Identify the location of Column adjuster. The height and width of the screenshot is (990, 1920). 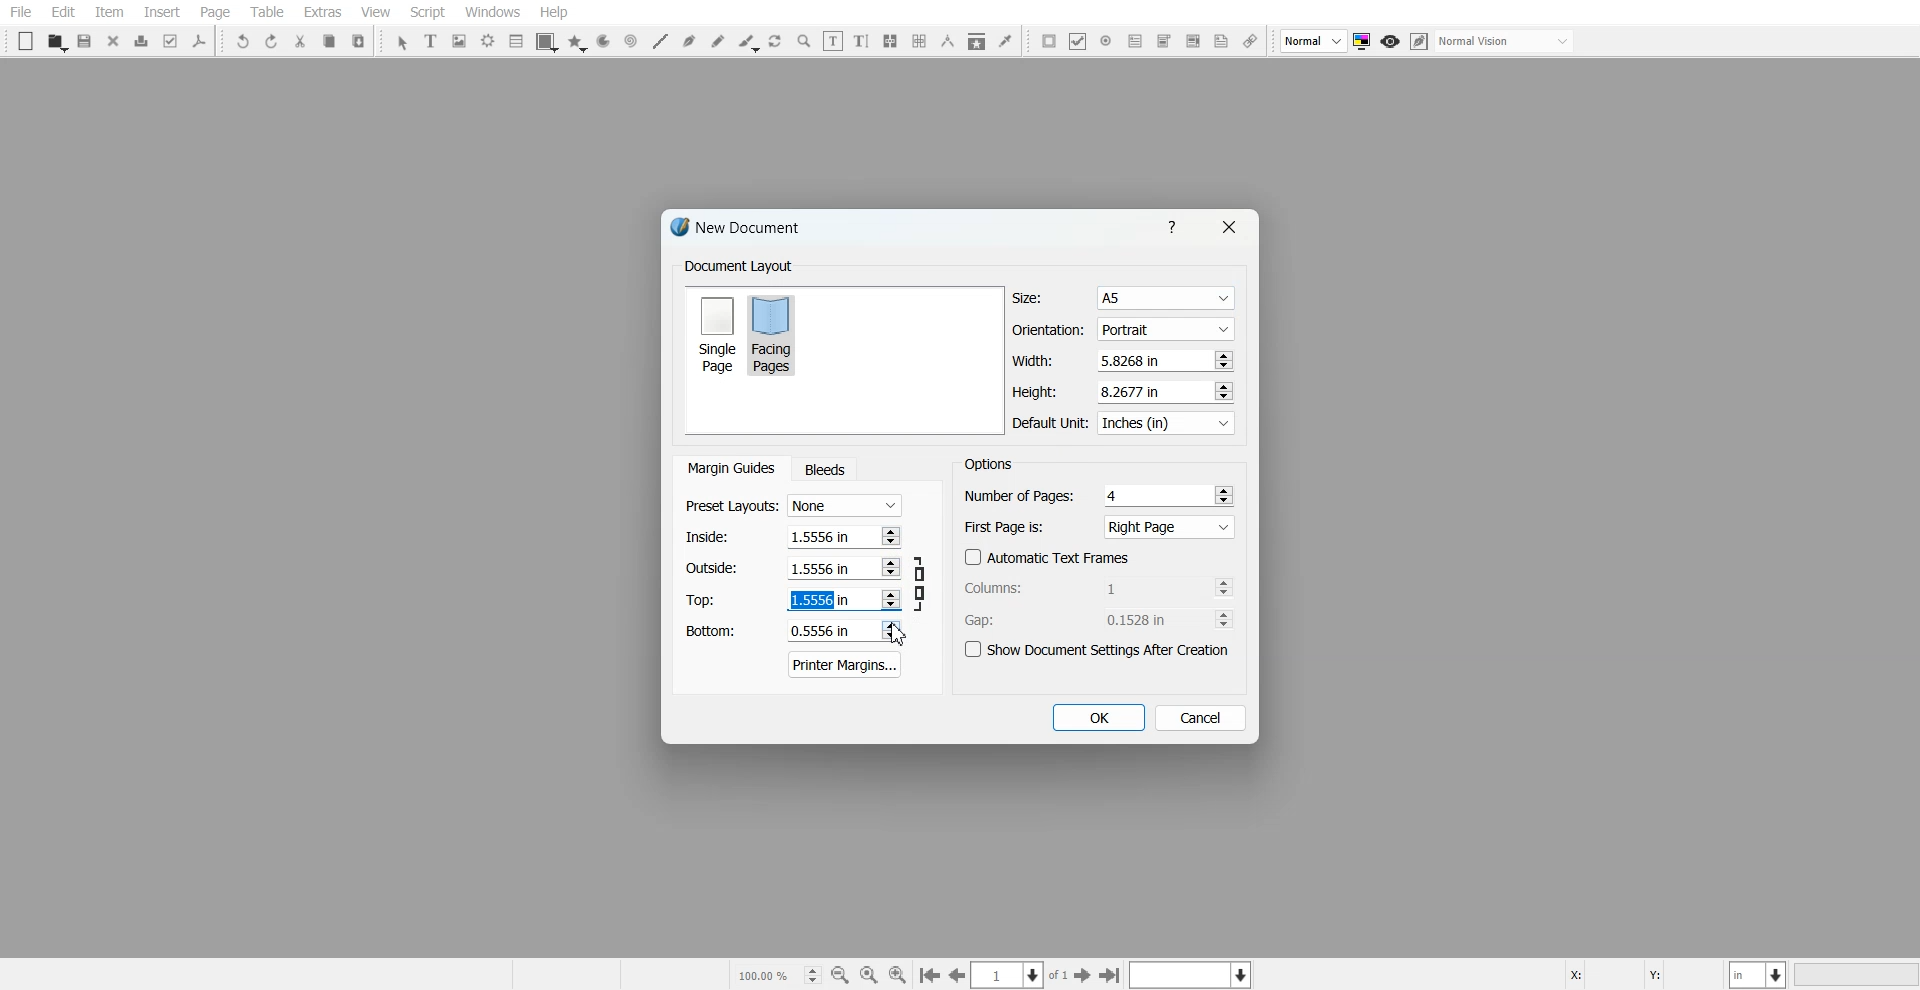
(1100, 587).